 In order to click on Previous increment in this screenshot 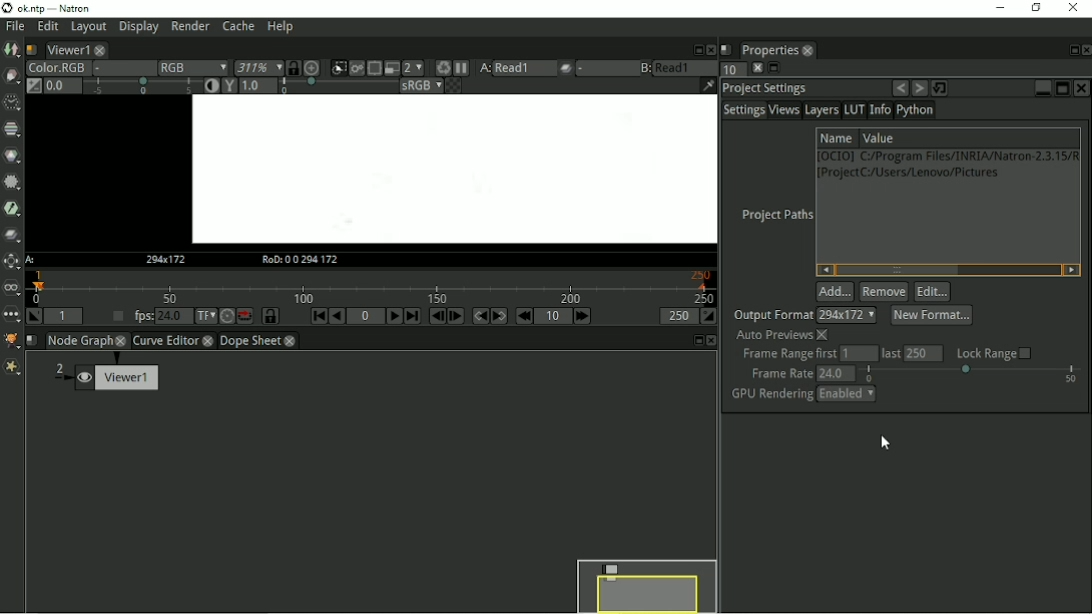, I will do `click(526, 316)`.